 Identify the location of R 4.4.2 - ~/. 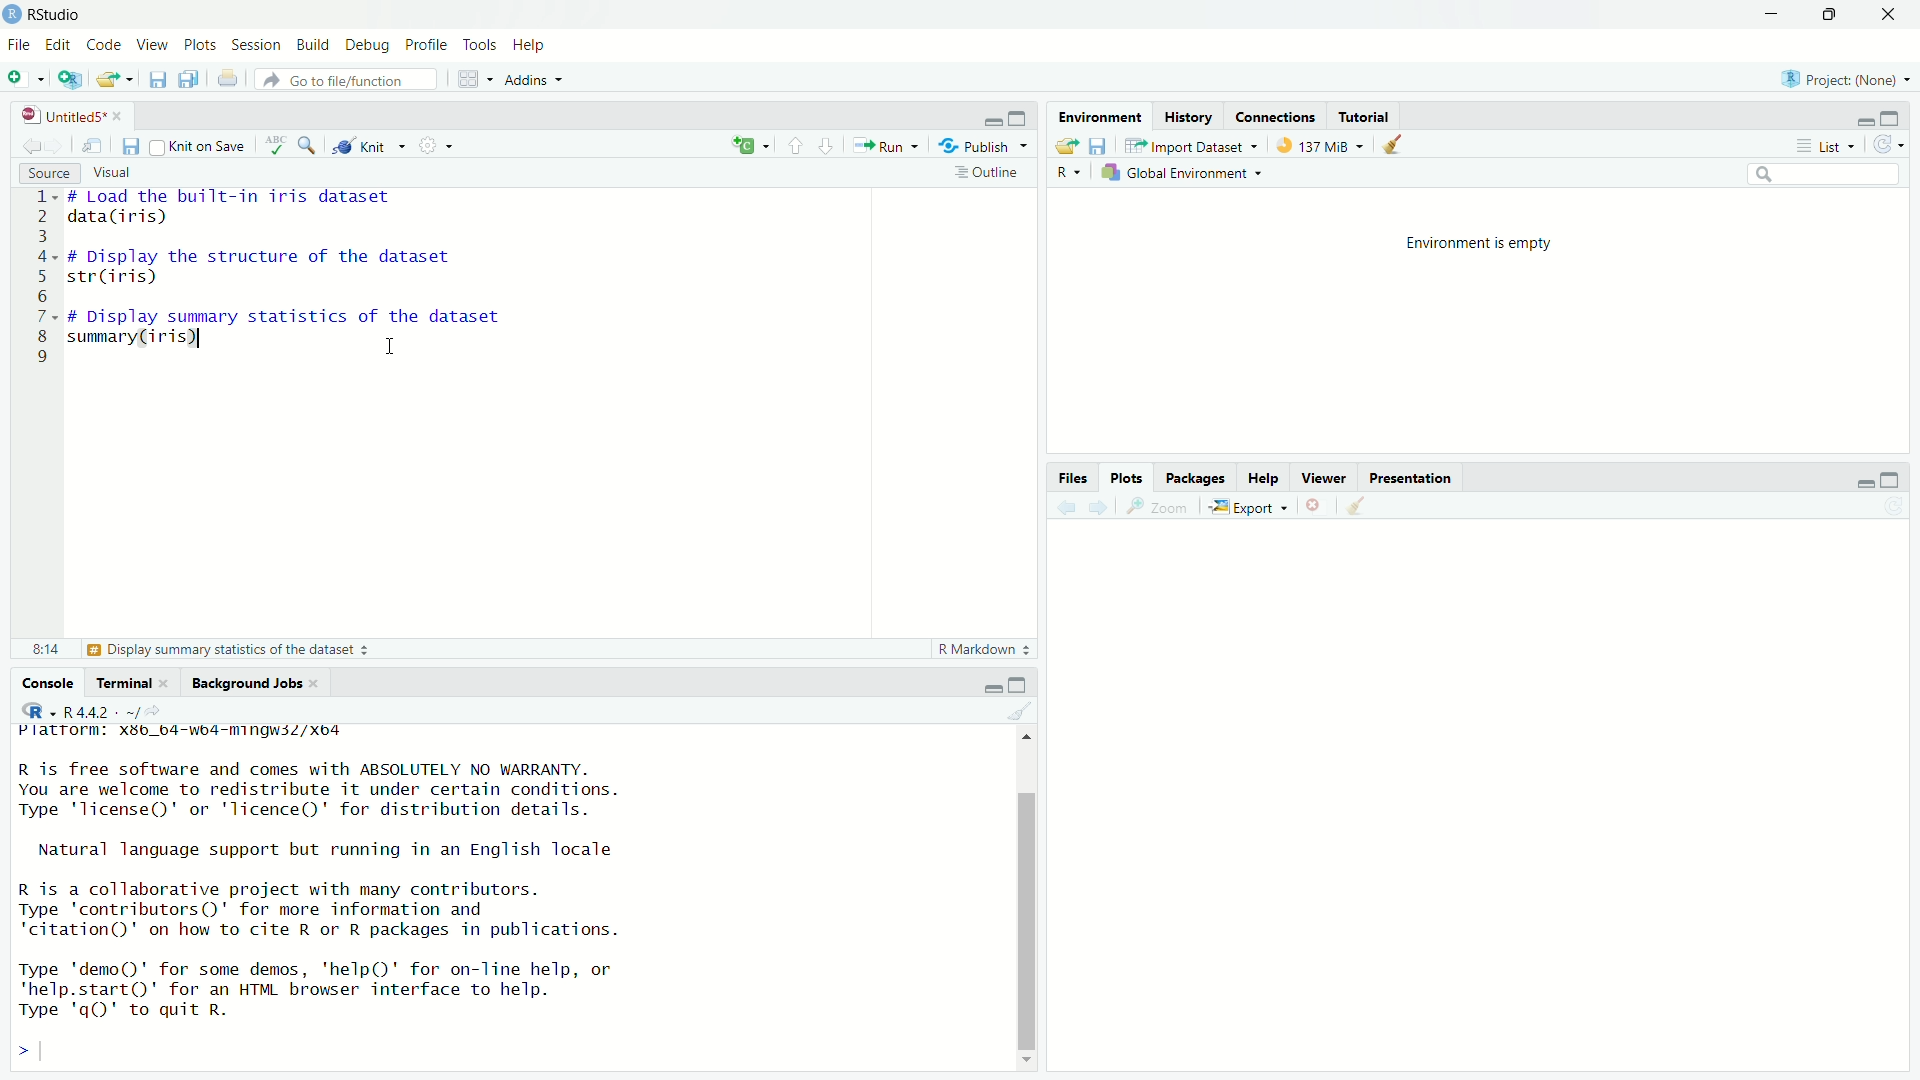
(94, 710).